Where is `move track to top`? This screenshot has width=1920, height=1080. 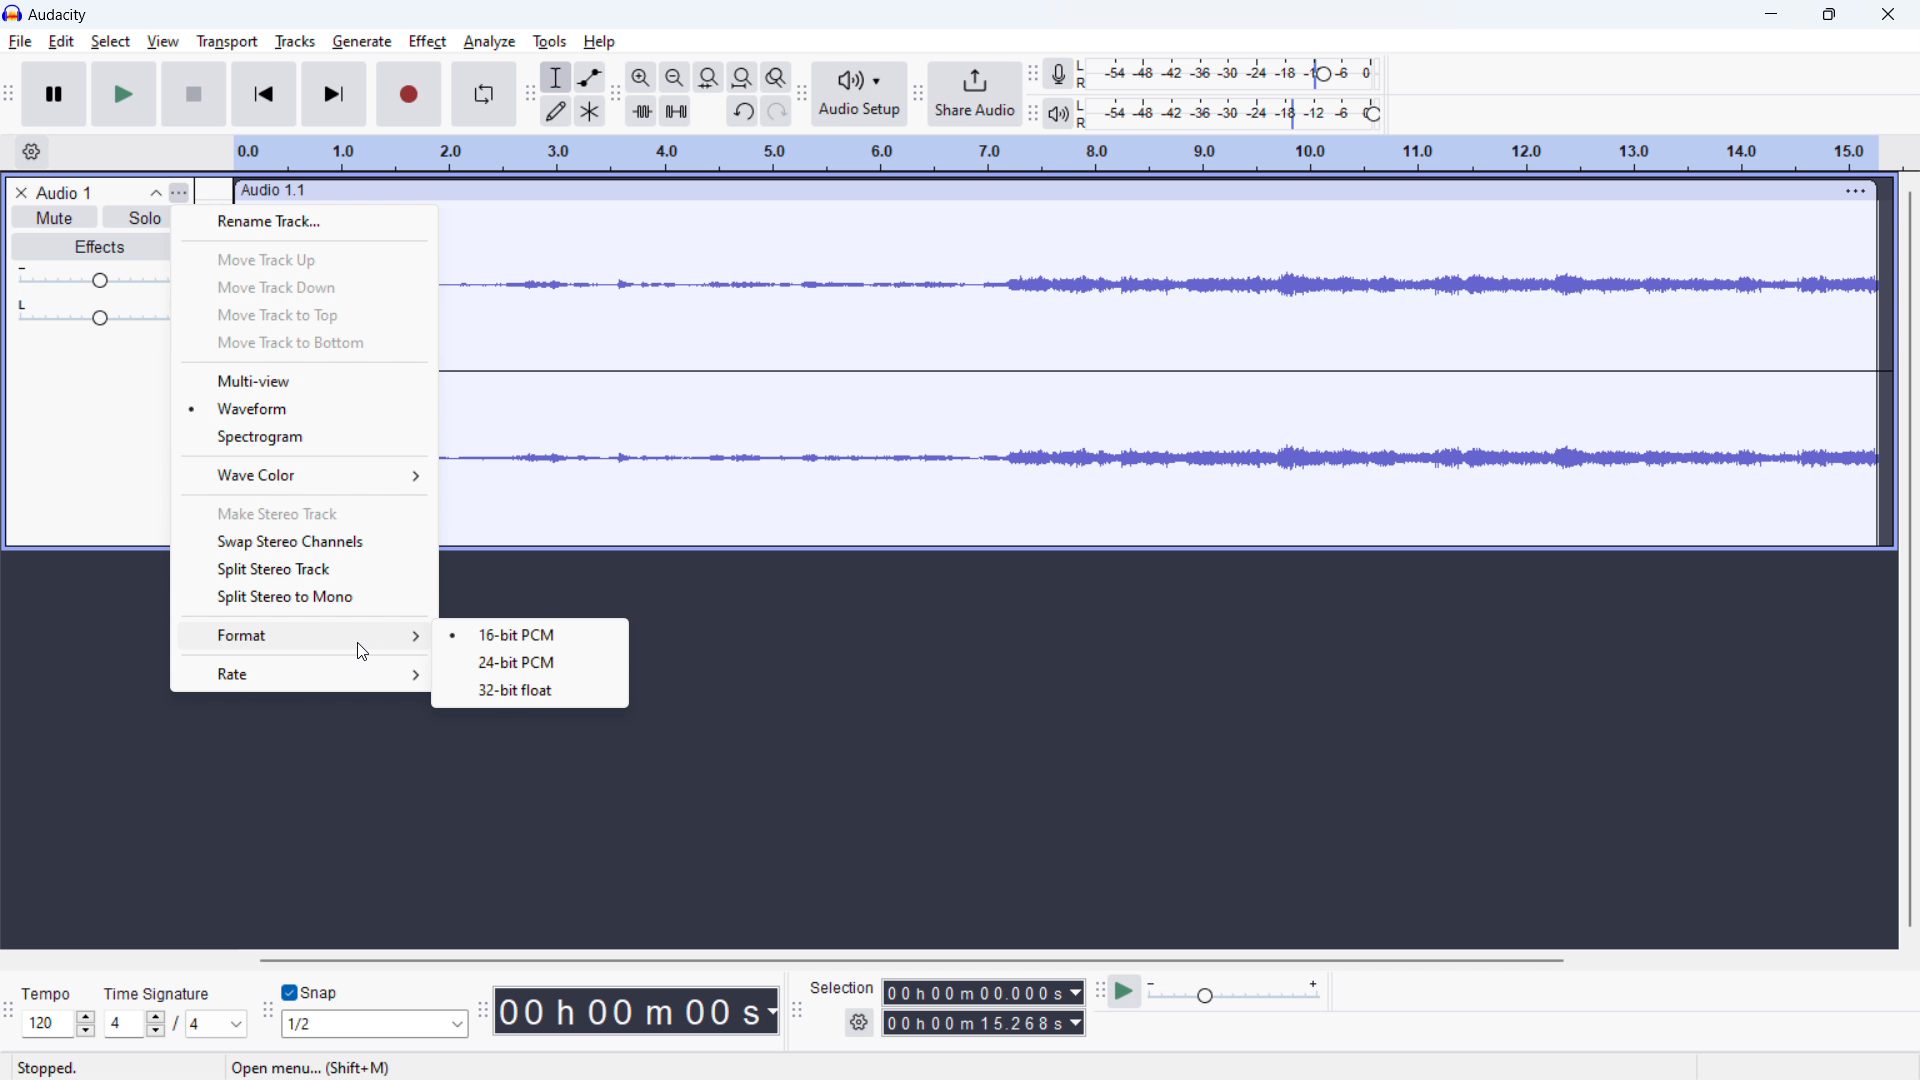 move track to top is located at coordinates (304, 314).